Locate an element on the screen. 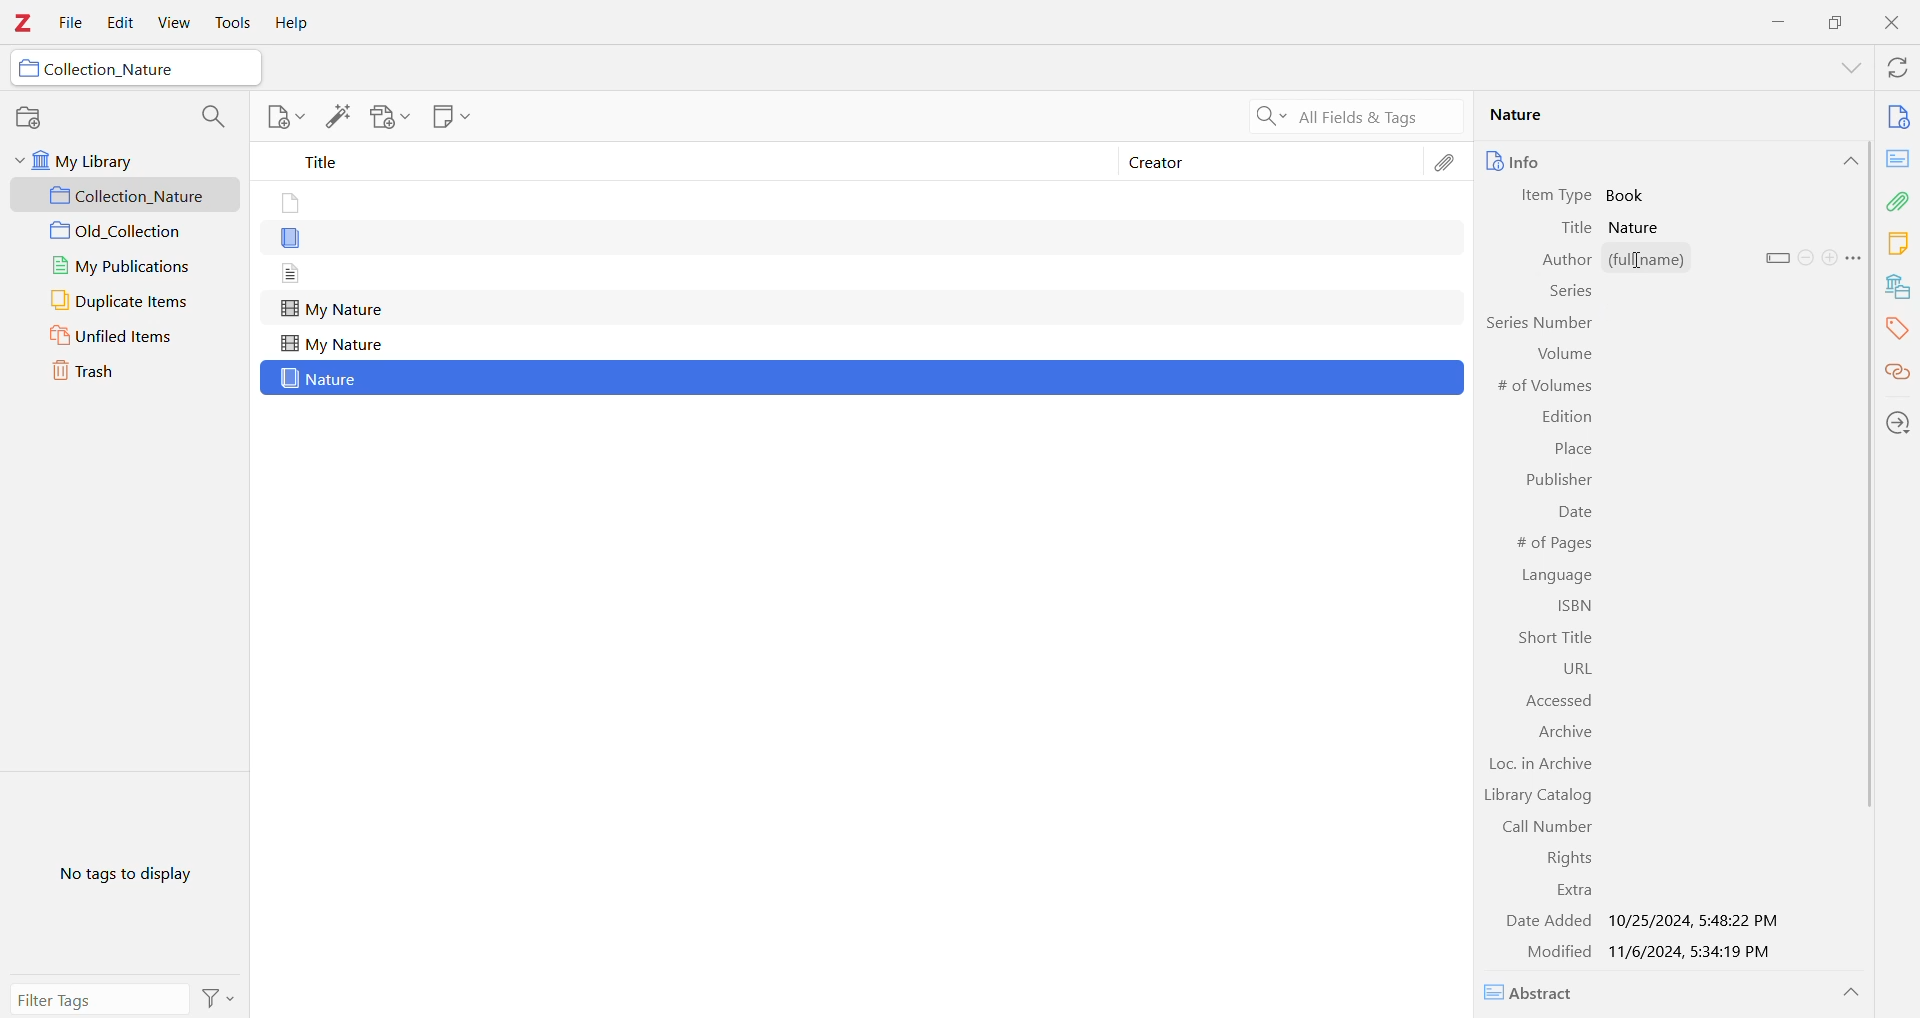 Image resolution: width=1920 pixels, height=1018 pixels. Help is located at coordinates (289, 24).